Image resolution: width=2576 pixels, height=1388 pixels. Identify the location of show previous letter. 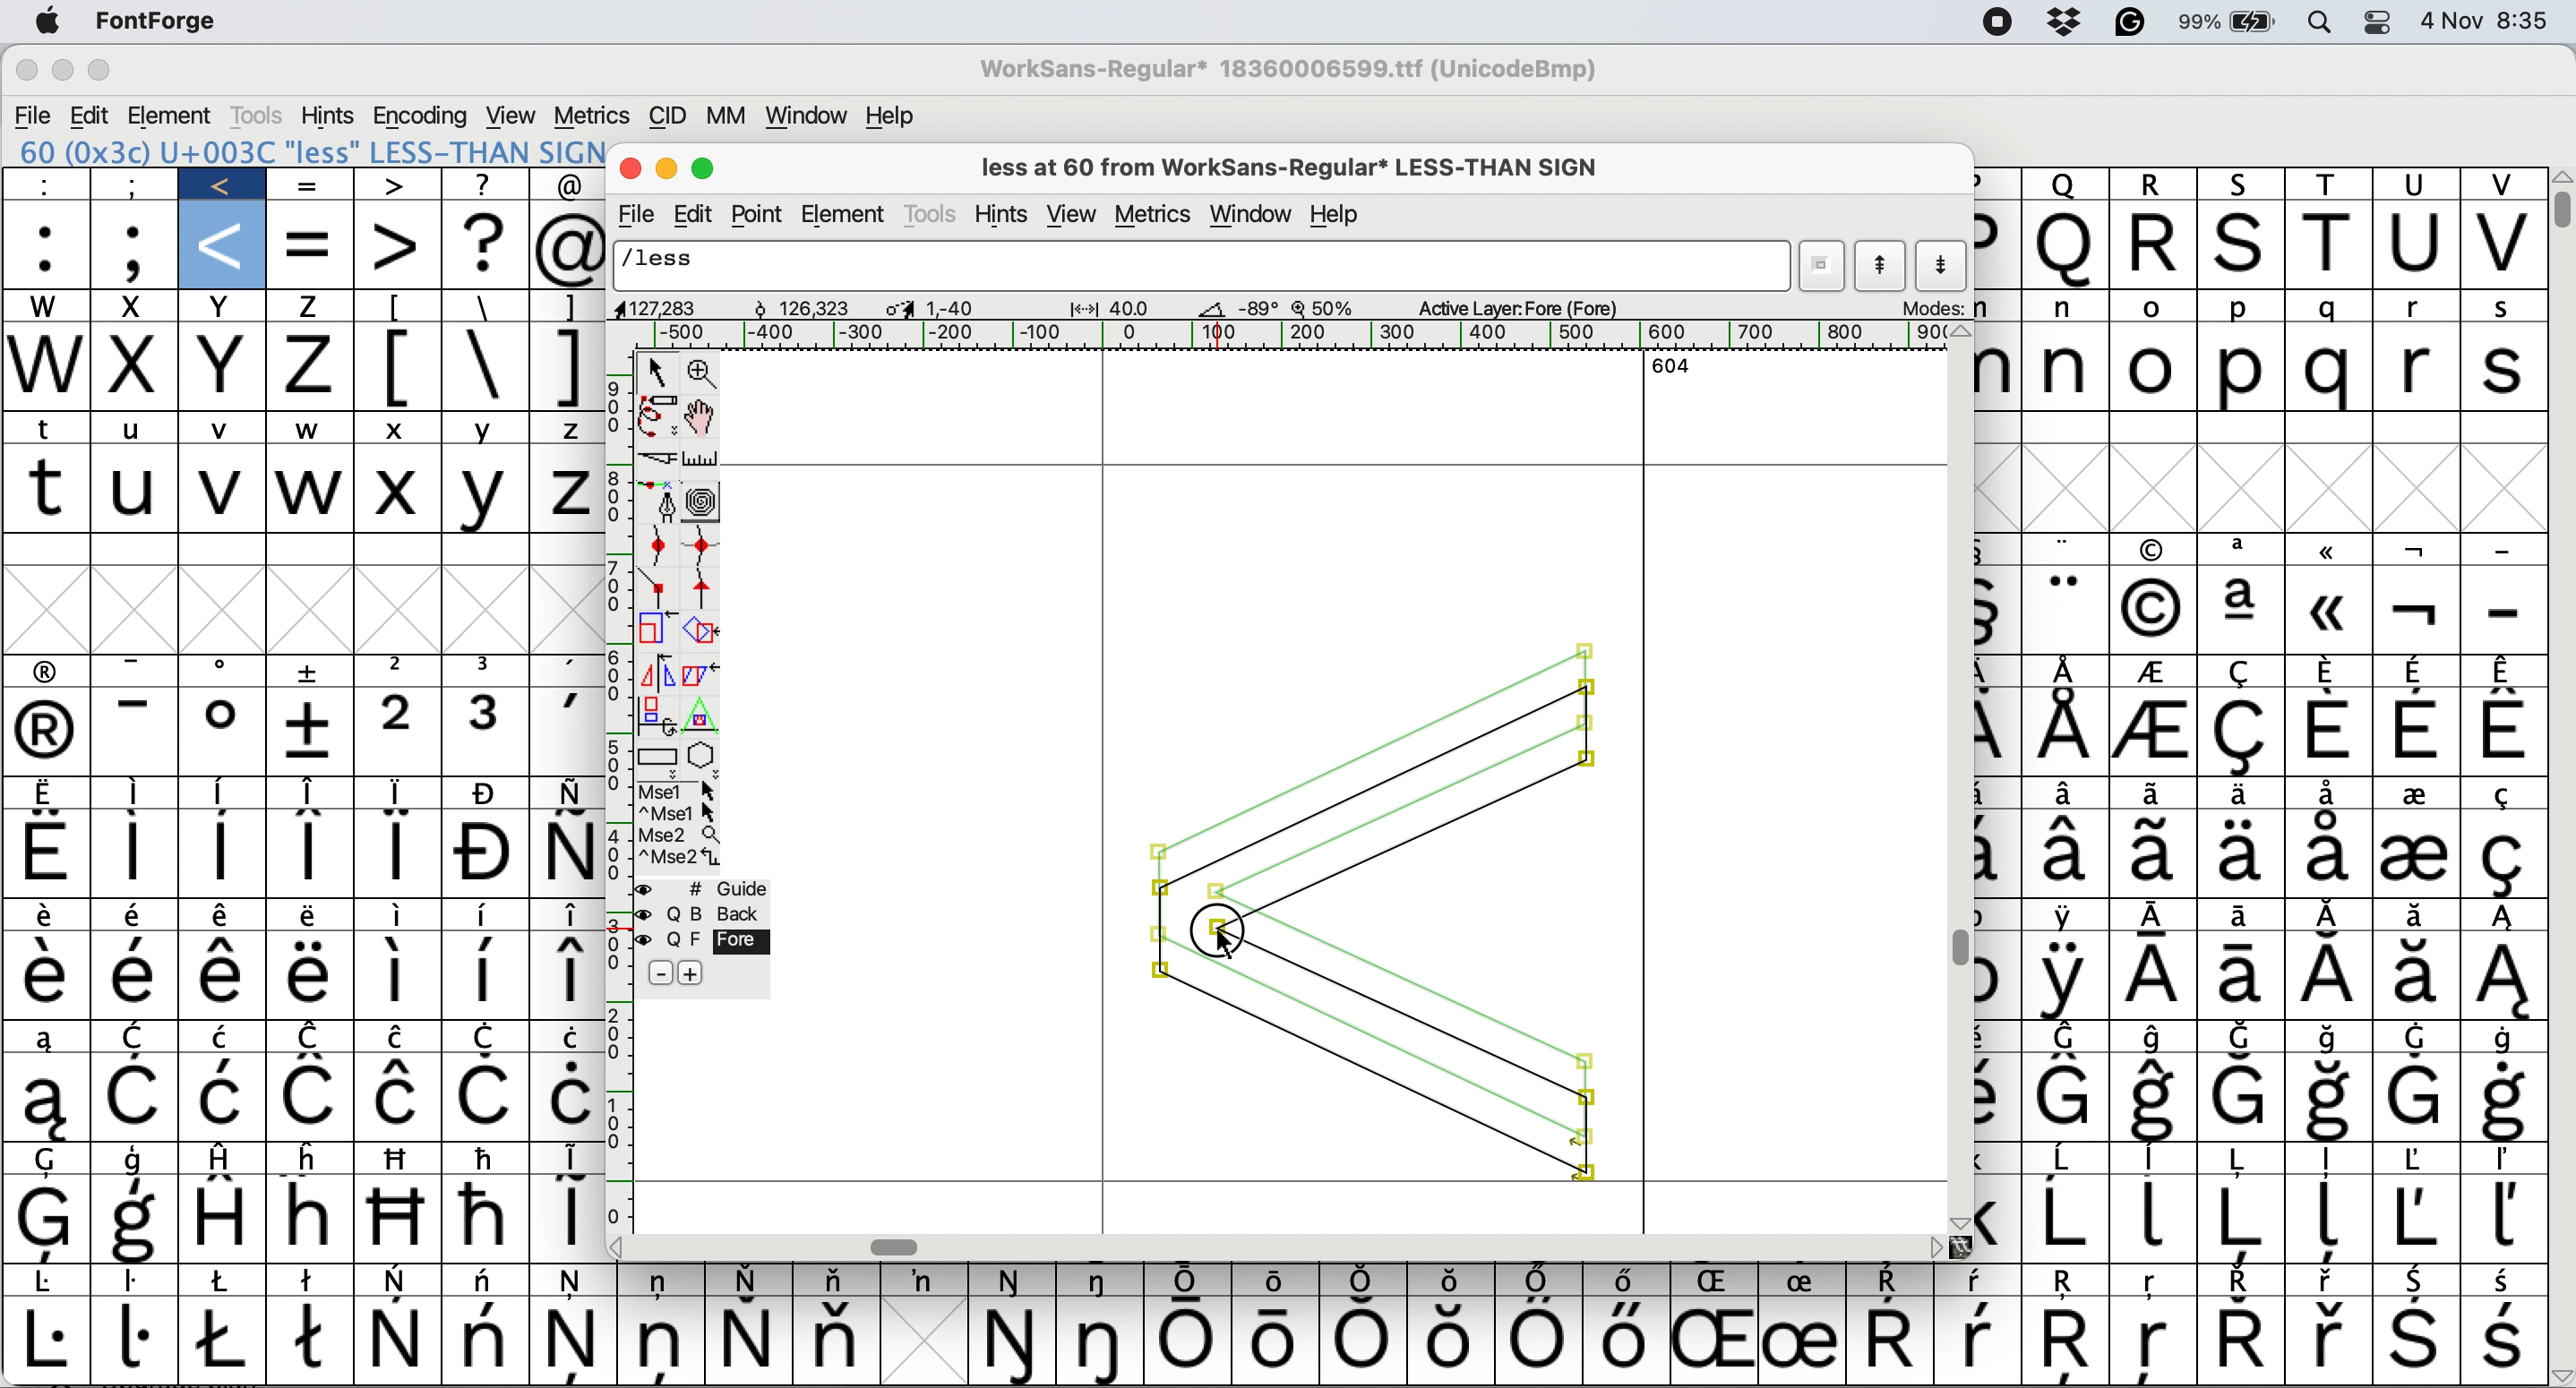
(1882, 266).